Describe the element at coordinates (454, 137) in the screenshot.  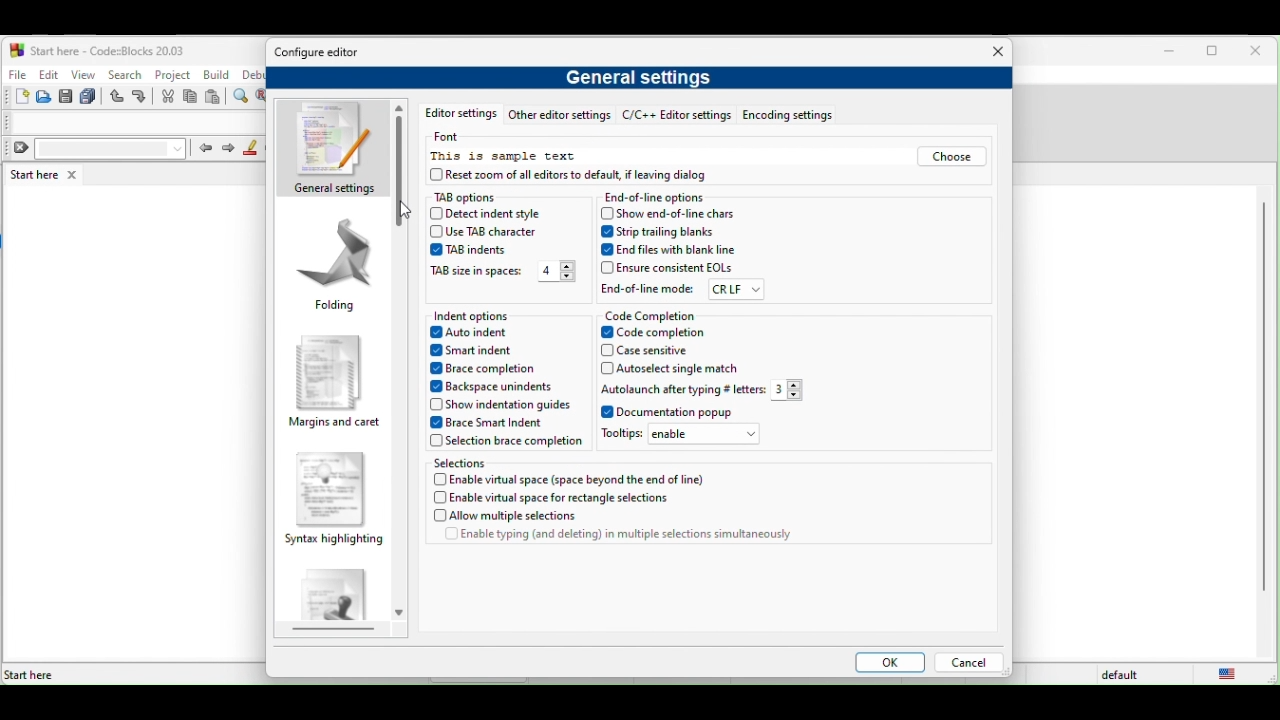
I see `font` at that location.